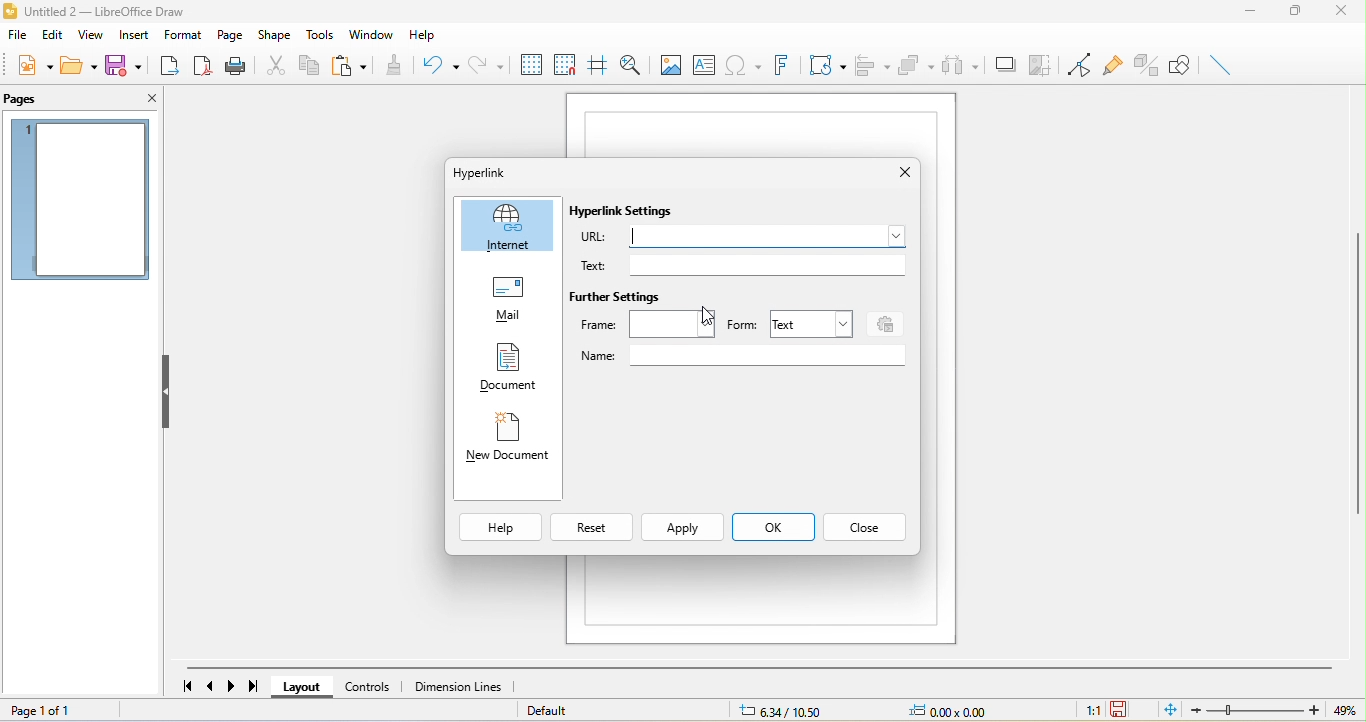 Image resolution: width=1366 pixels, height=722 pixels. What do you see at coordinates (866, 526) in the screenshot?
I see `close` at bounding box center [866, 526].